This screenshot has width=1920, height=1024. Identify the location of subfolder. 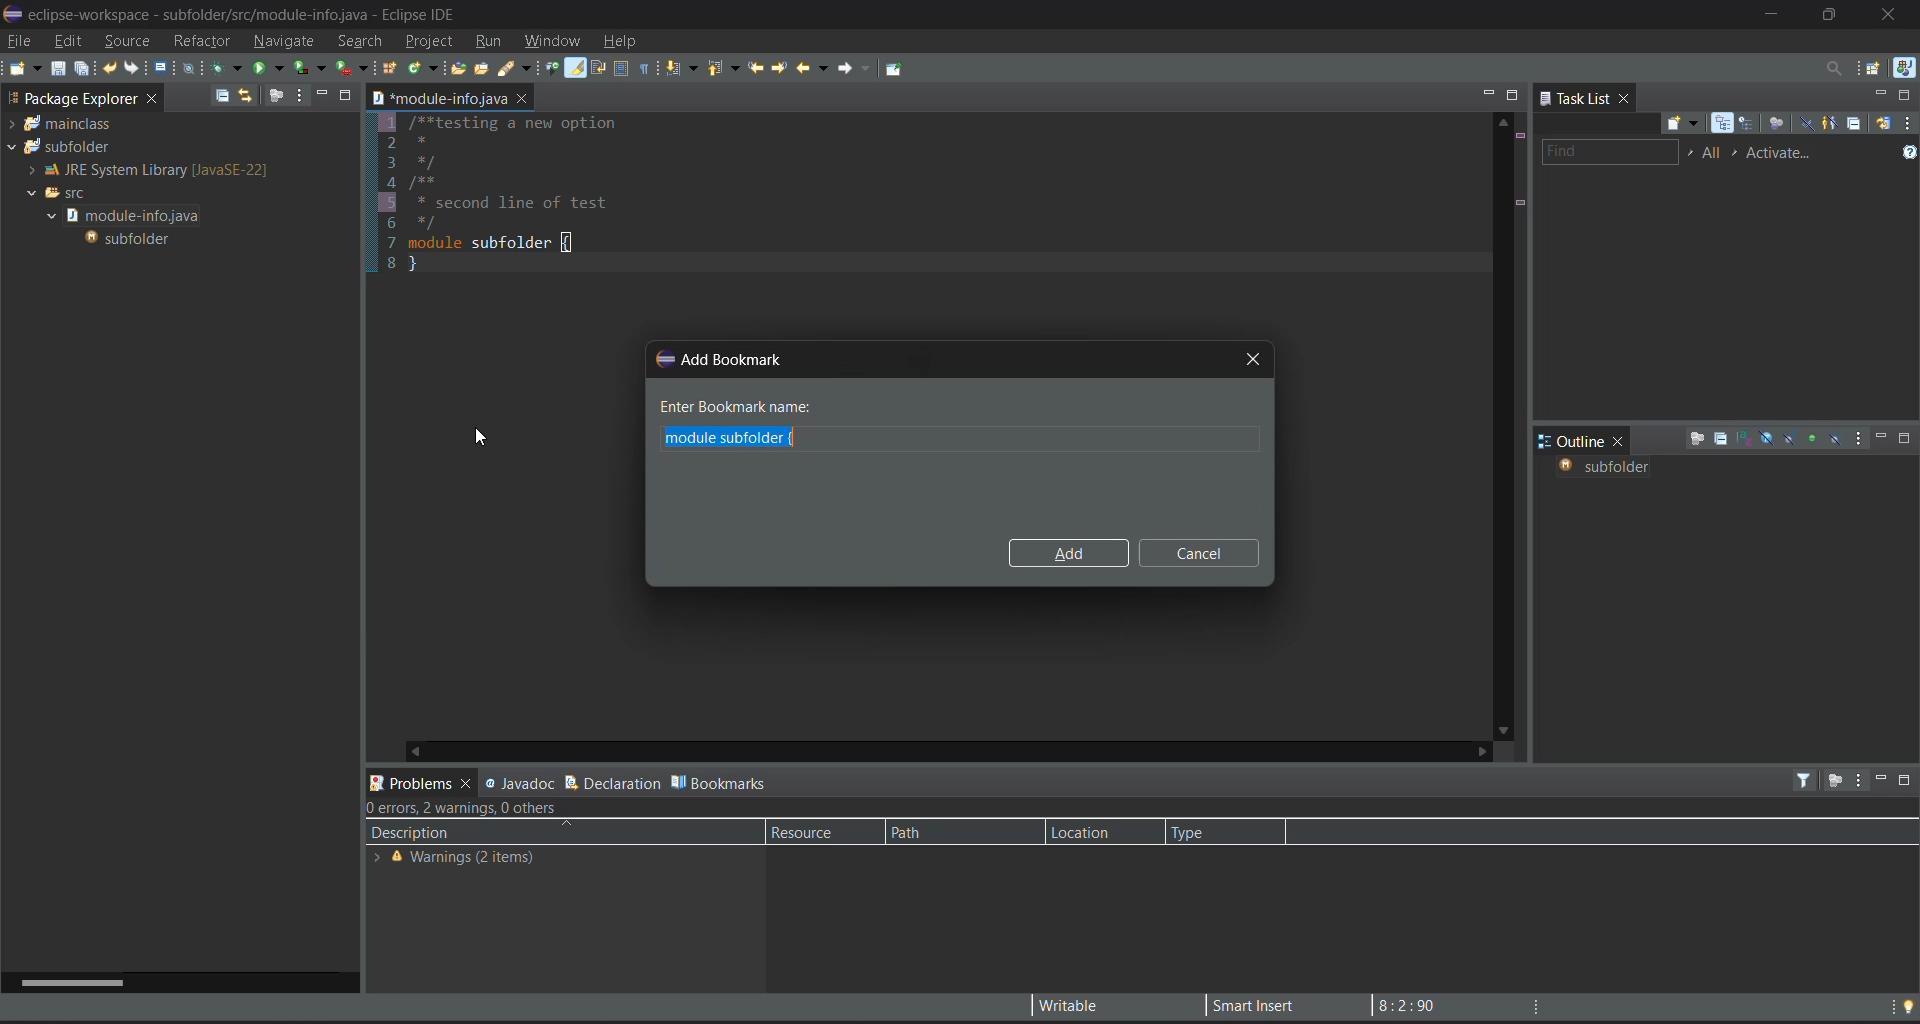
(59, 148).